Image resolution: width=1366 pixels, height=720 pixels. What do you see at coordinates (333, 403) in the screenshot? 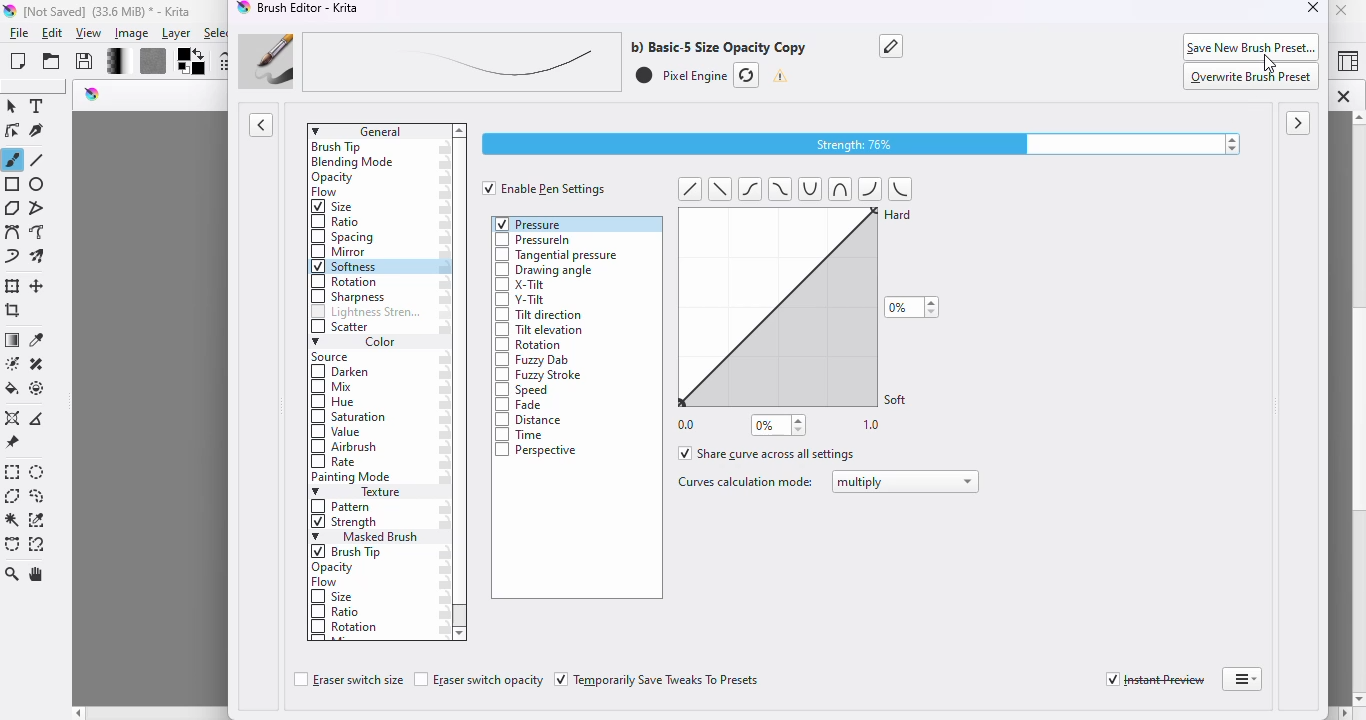
I see `hue` at bounding box center [333, 403].